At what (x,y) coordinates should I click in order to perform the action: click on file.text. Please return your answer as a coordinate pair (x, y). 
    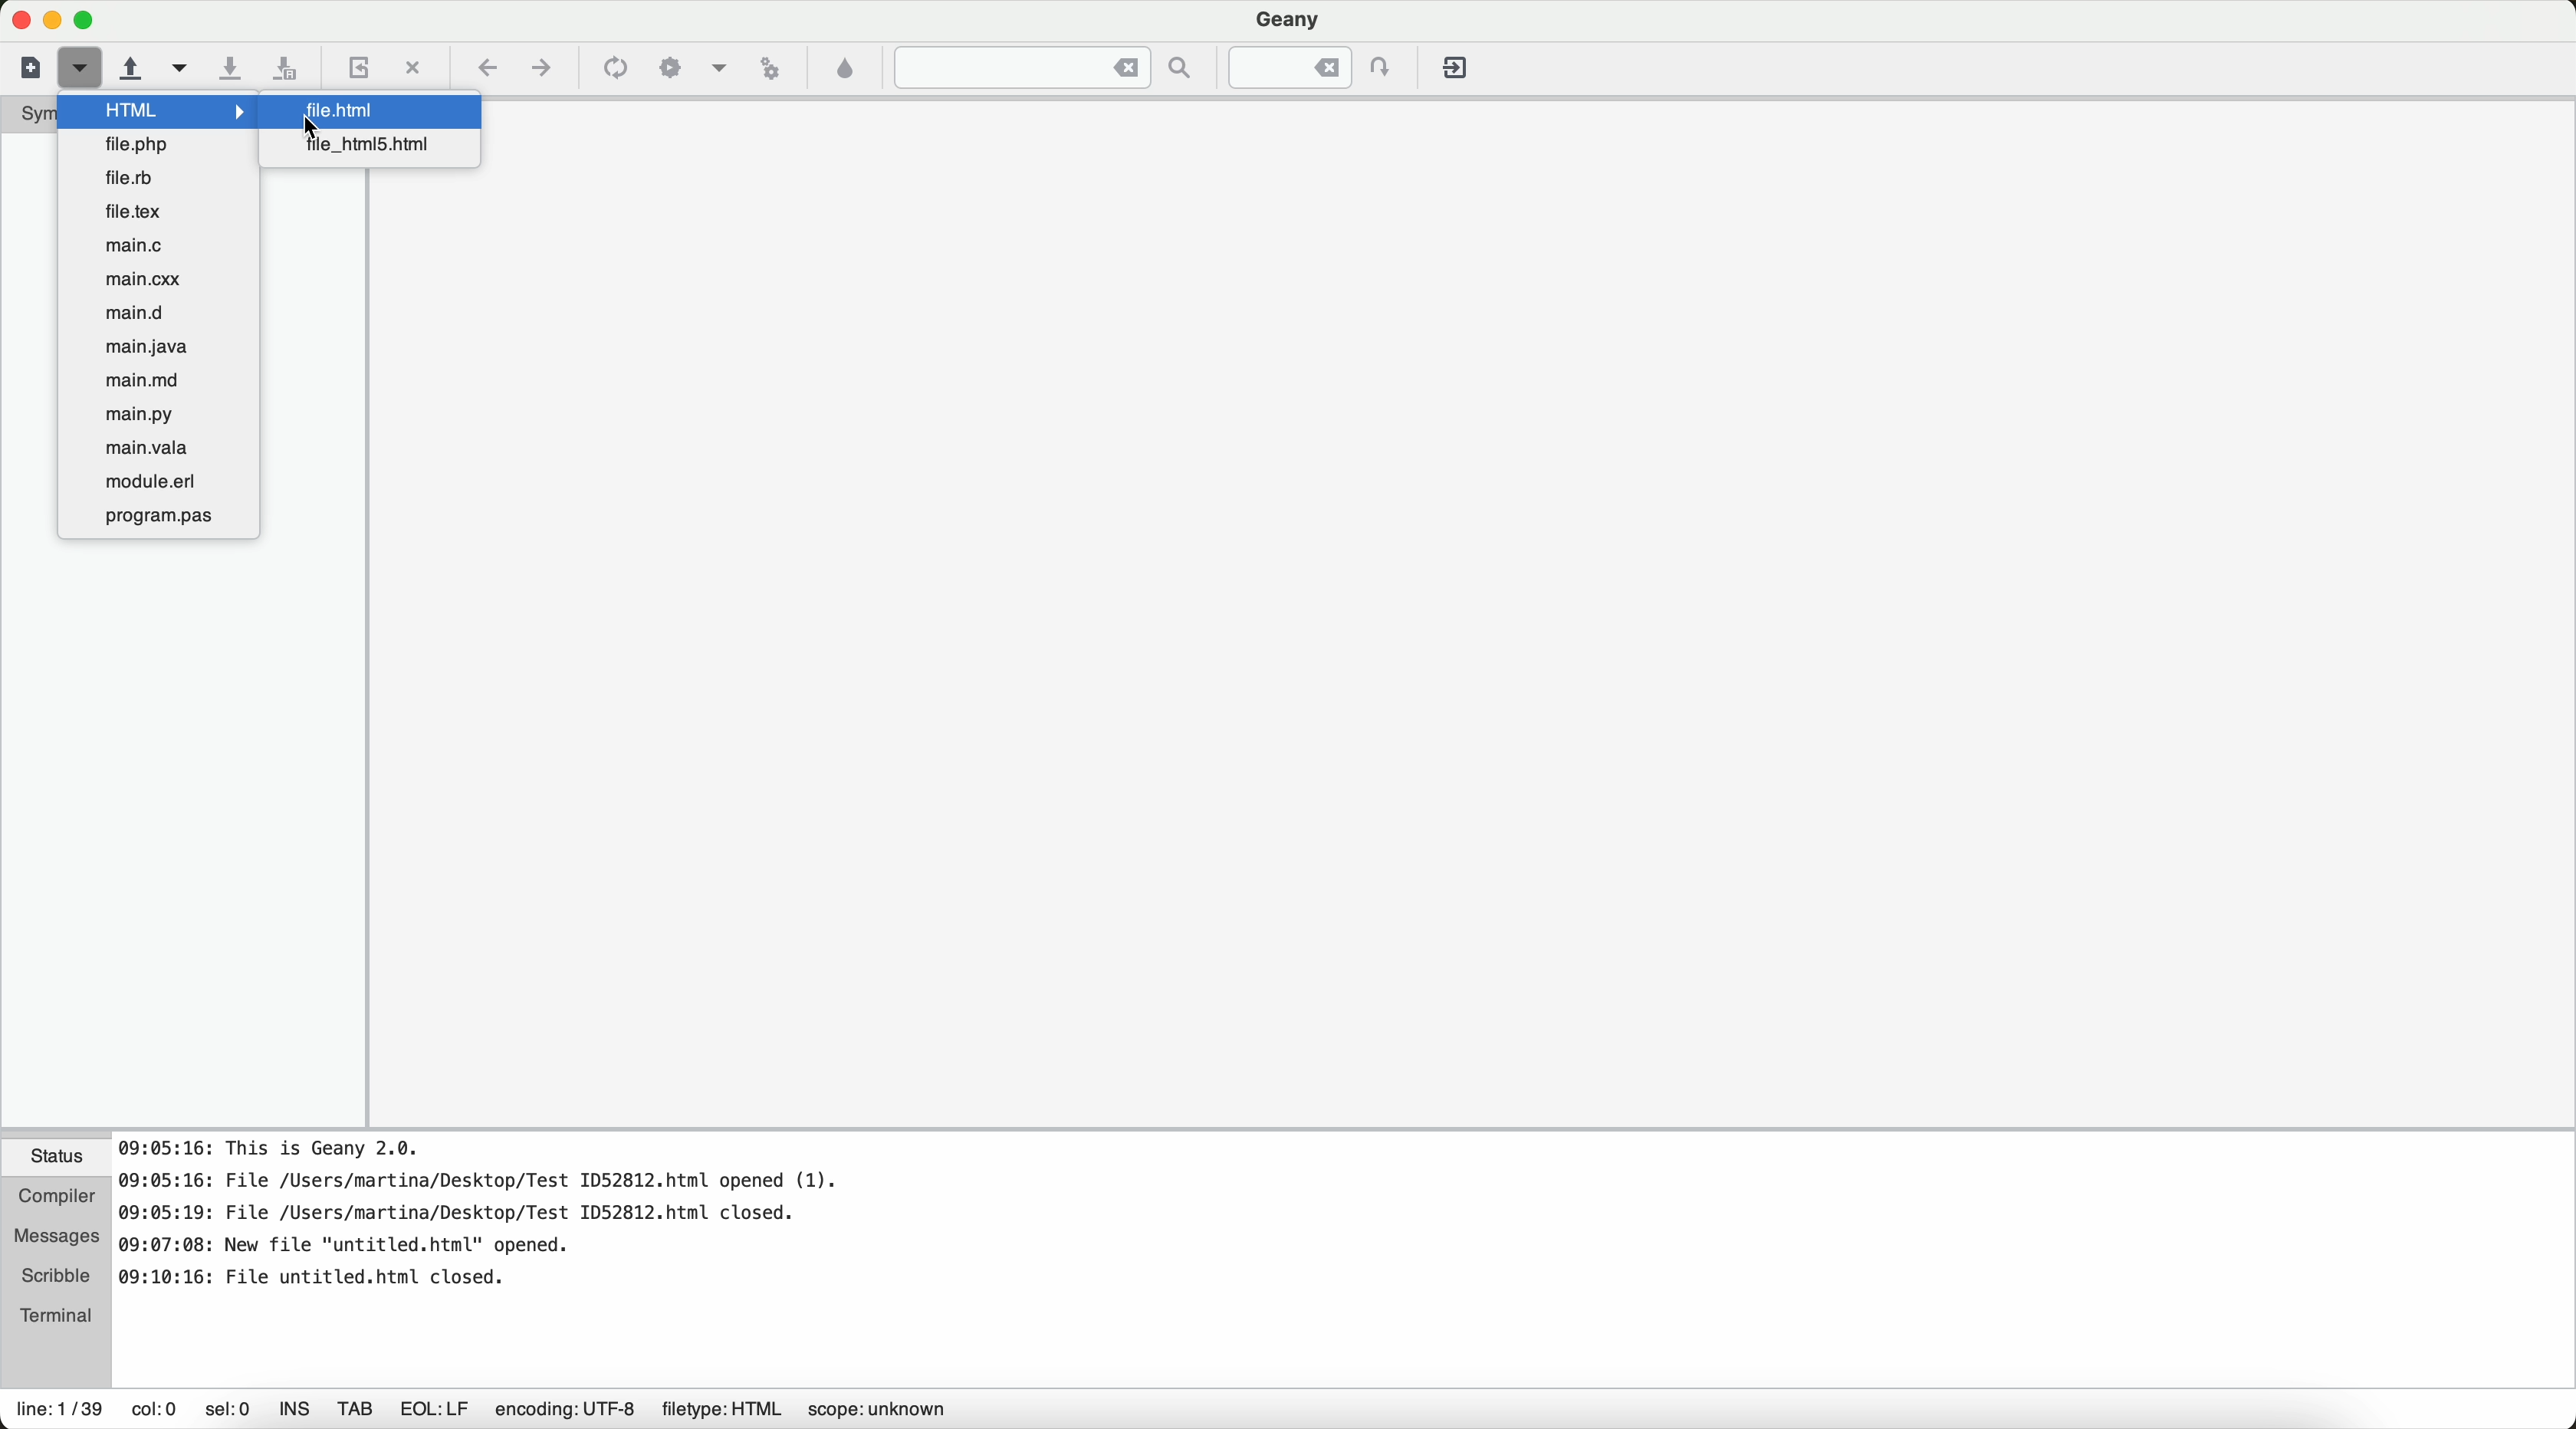
    Looking at the image, I should click on (159, 208).